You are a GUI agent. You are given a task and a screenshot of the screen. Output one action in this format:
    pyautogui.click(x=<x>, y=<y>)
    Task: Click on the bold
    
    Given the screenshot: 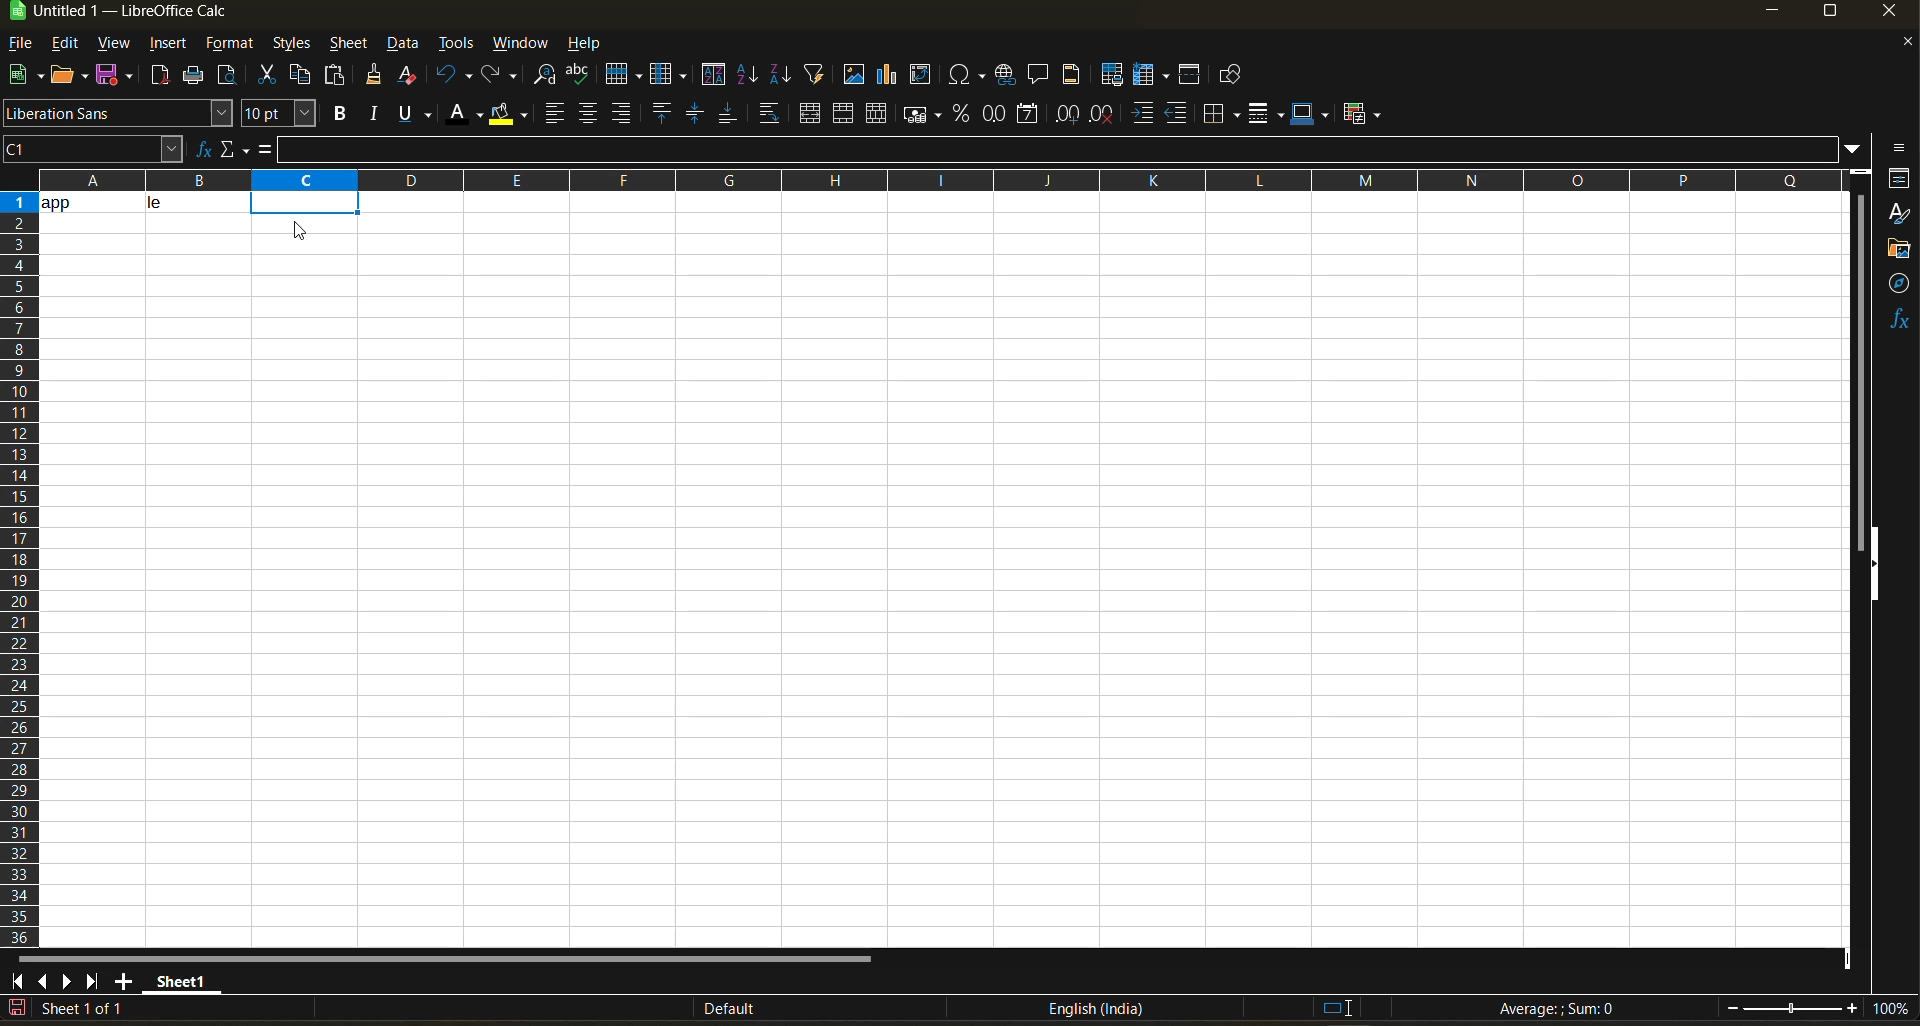 What is the action you would take?
    pyautogui.click(x=337, y=114)
    